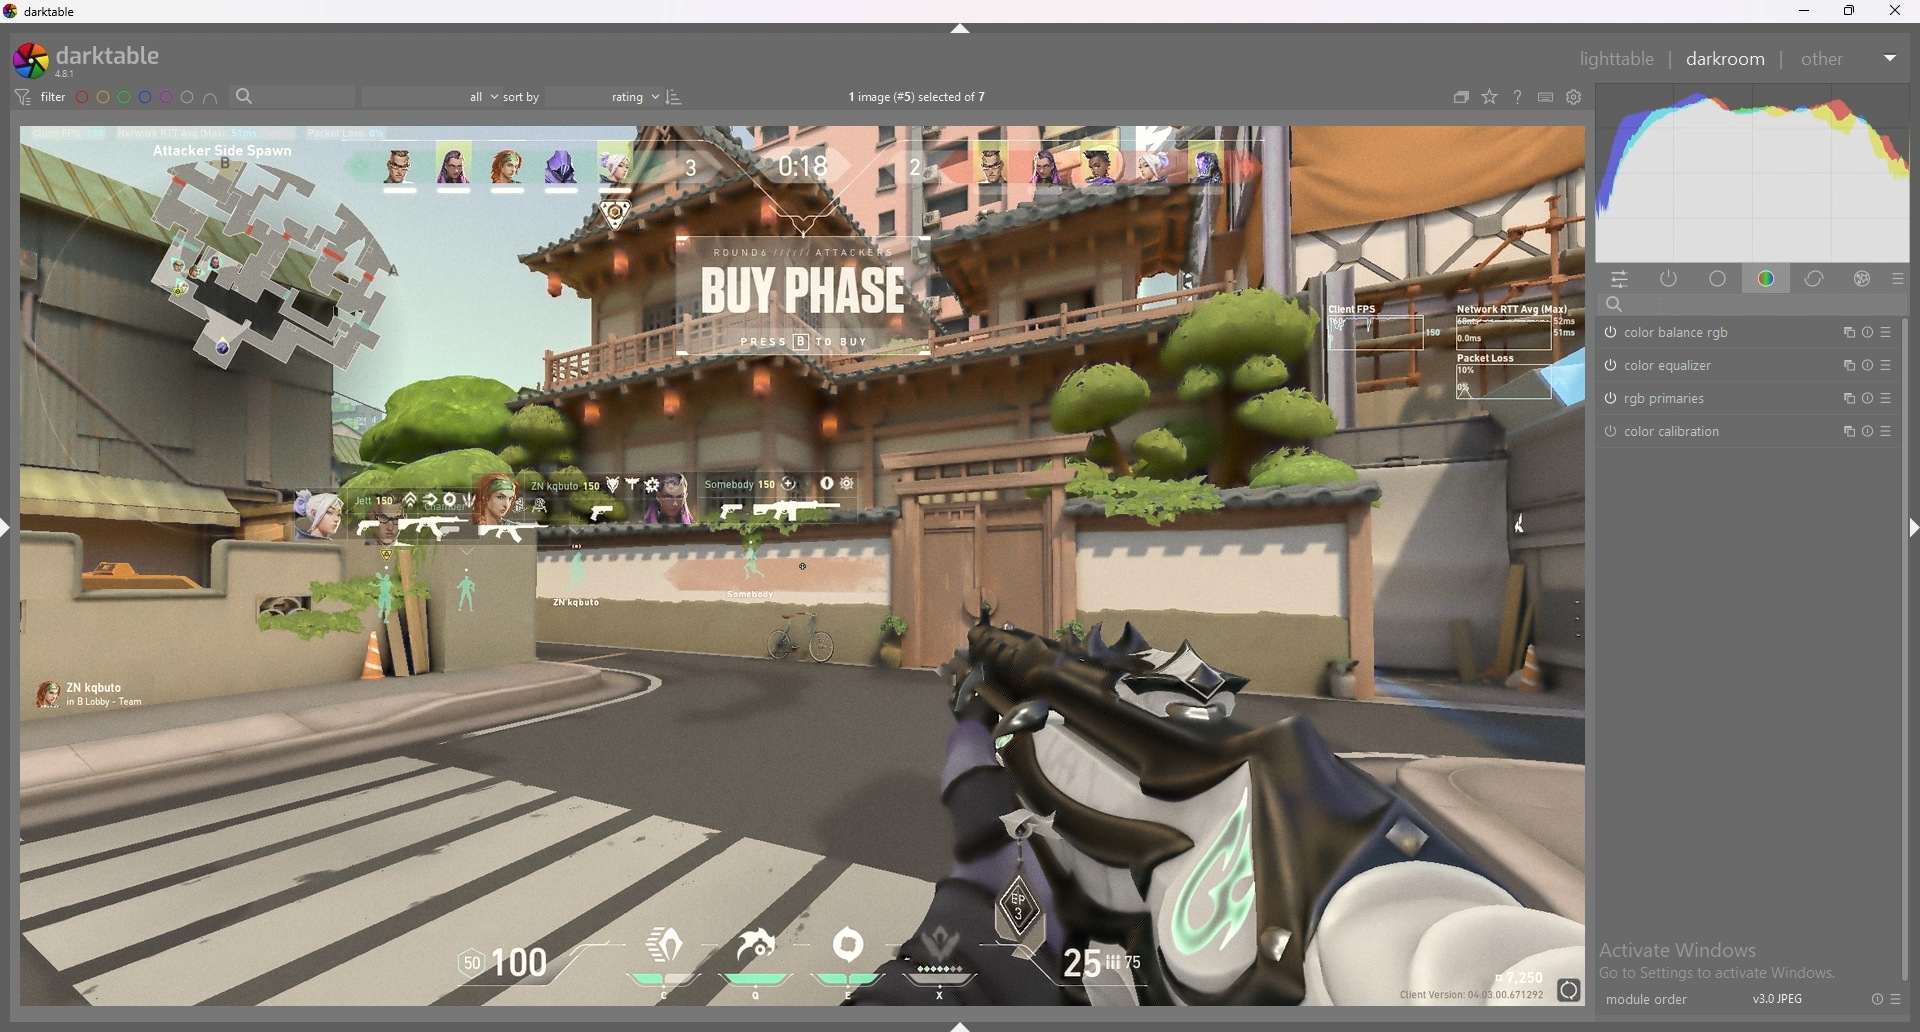 The height and width of the screenshot is (1032, 1920). I want to click on images selected, so click(921, 96).